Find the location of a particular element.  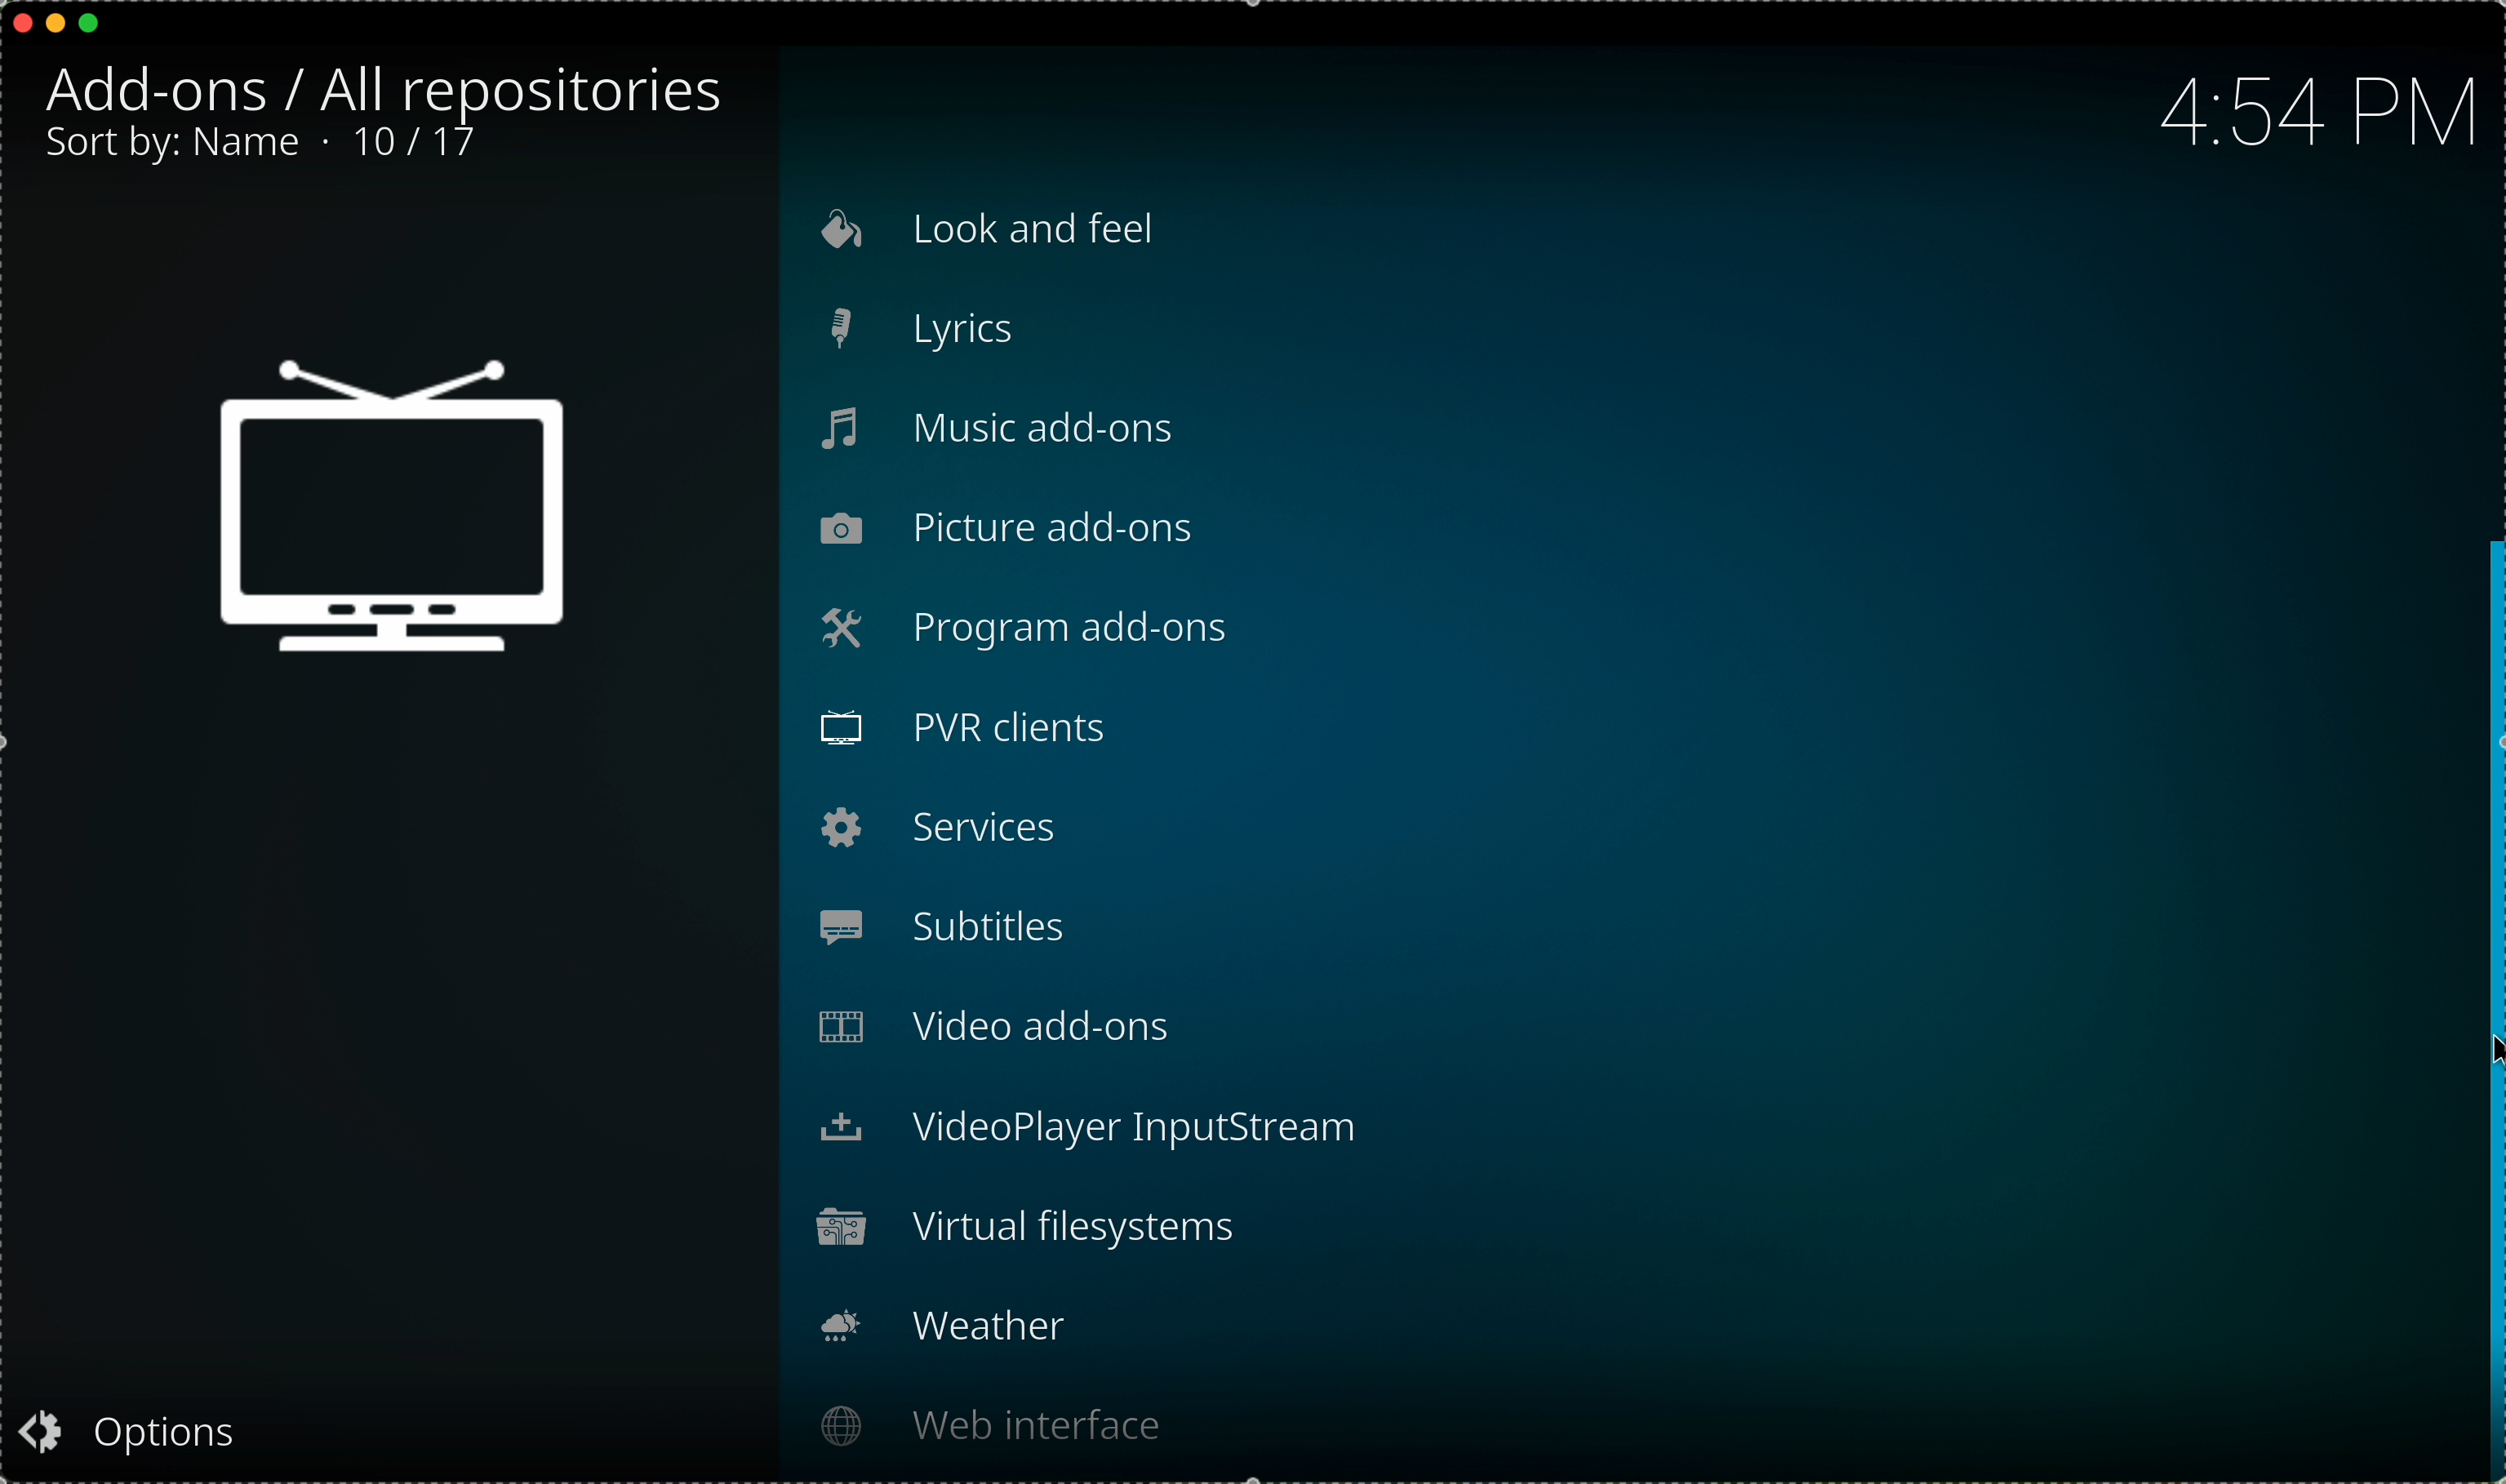

video add-ons is located at coordinates (1001, 1026).